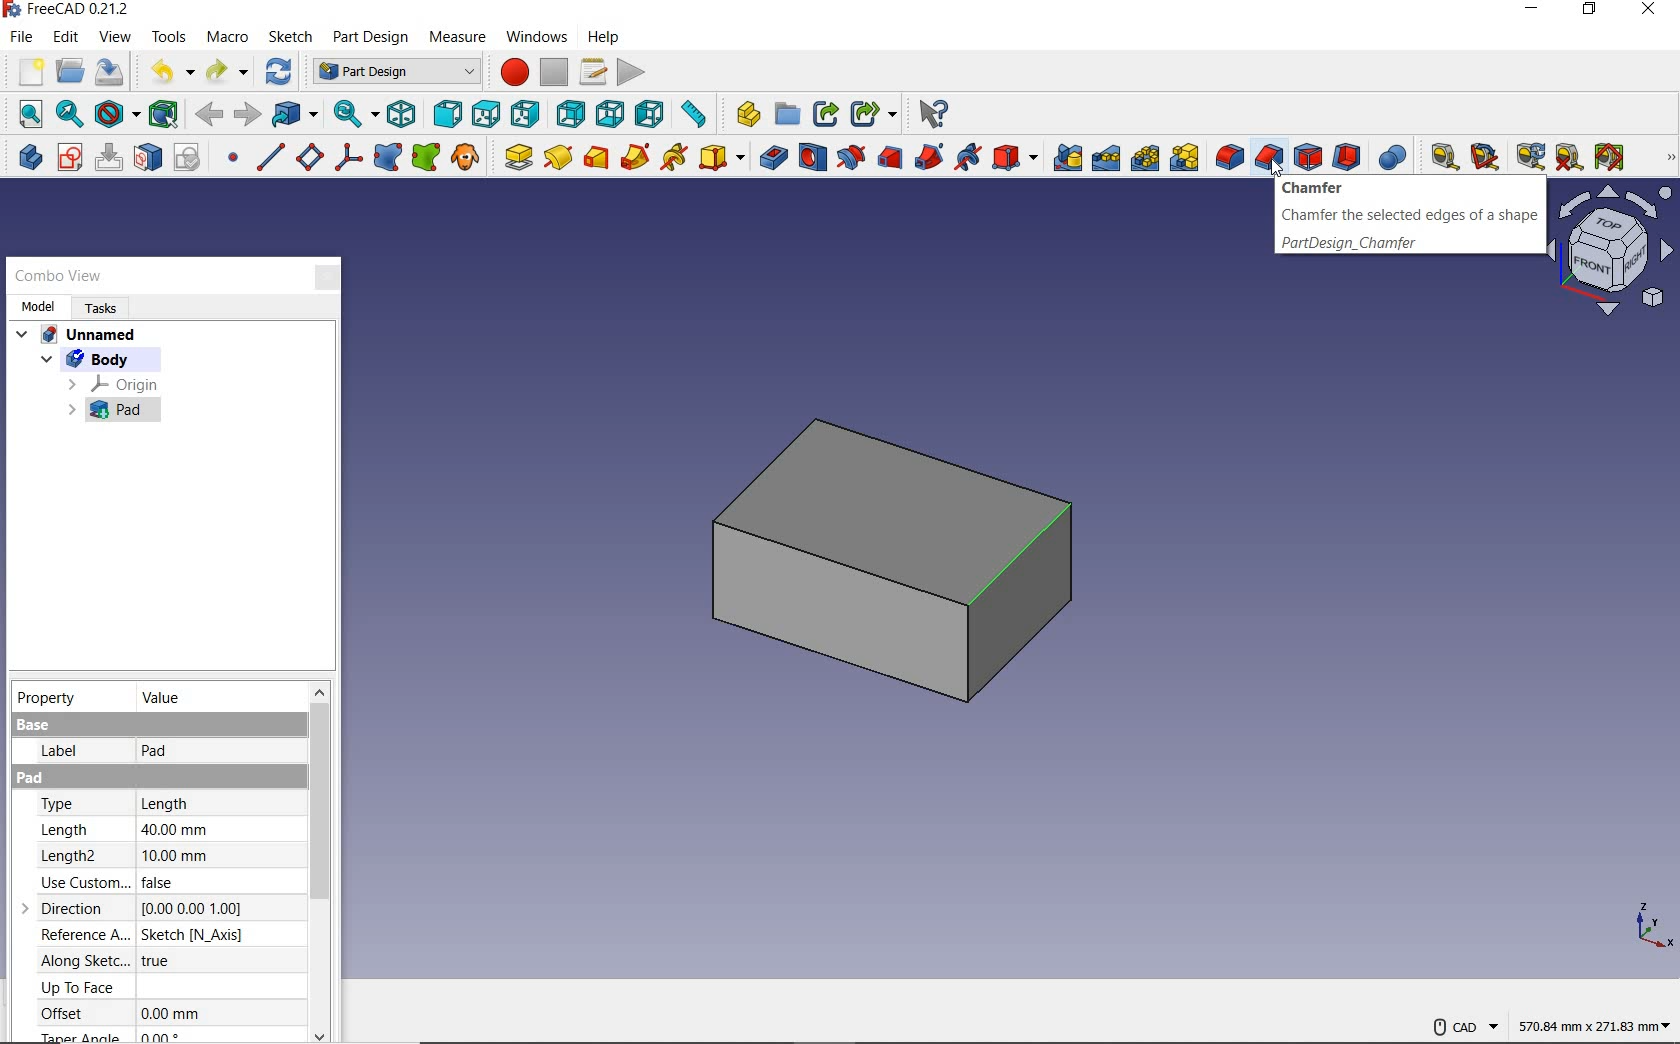  What do you see at coordinates (67, 828) in the screenshot?
I see `Length` at bounding box center [67, 828].